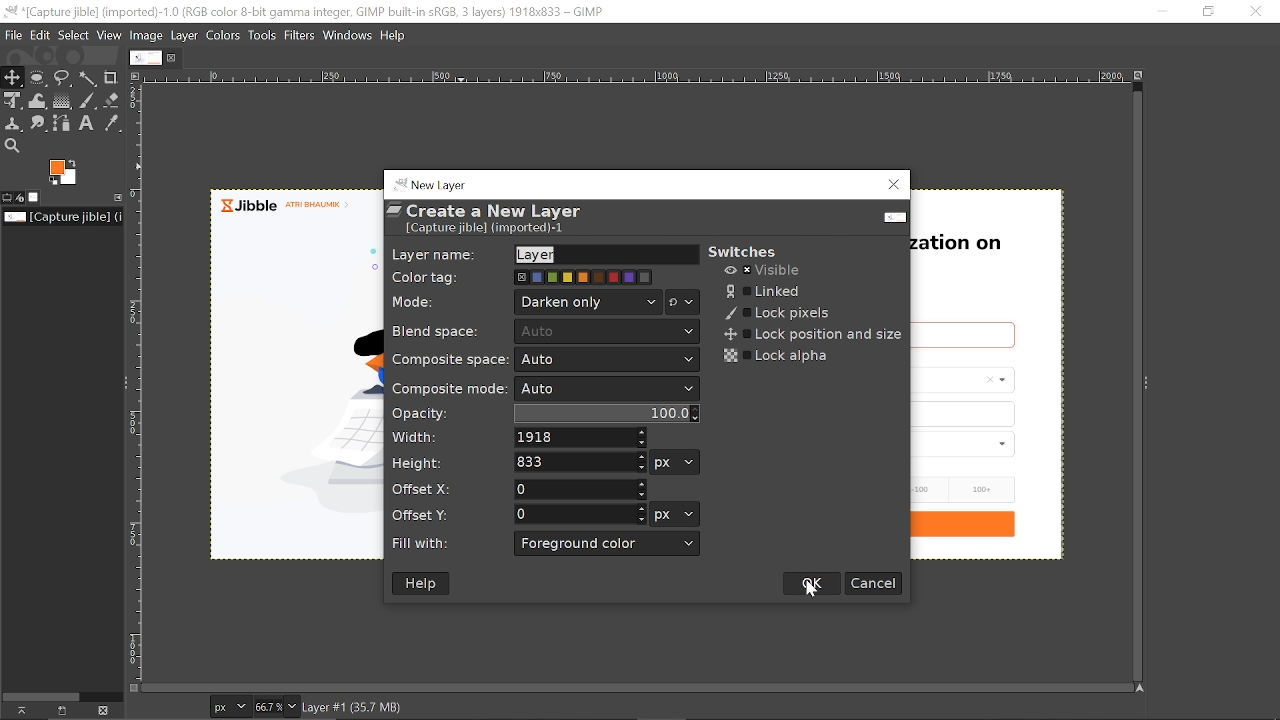 This screenshot has height=720, width=1280. Describe the element at coordinates (429, 415) in the screenshot. I see `opacity` at that location.